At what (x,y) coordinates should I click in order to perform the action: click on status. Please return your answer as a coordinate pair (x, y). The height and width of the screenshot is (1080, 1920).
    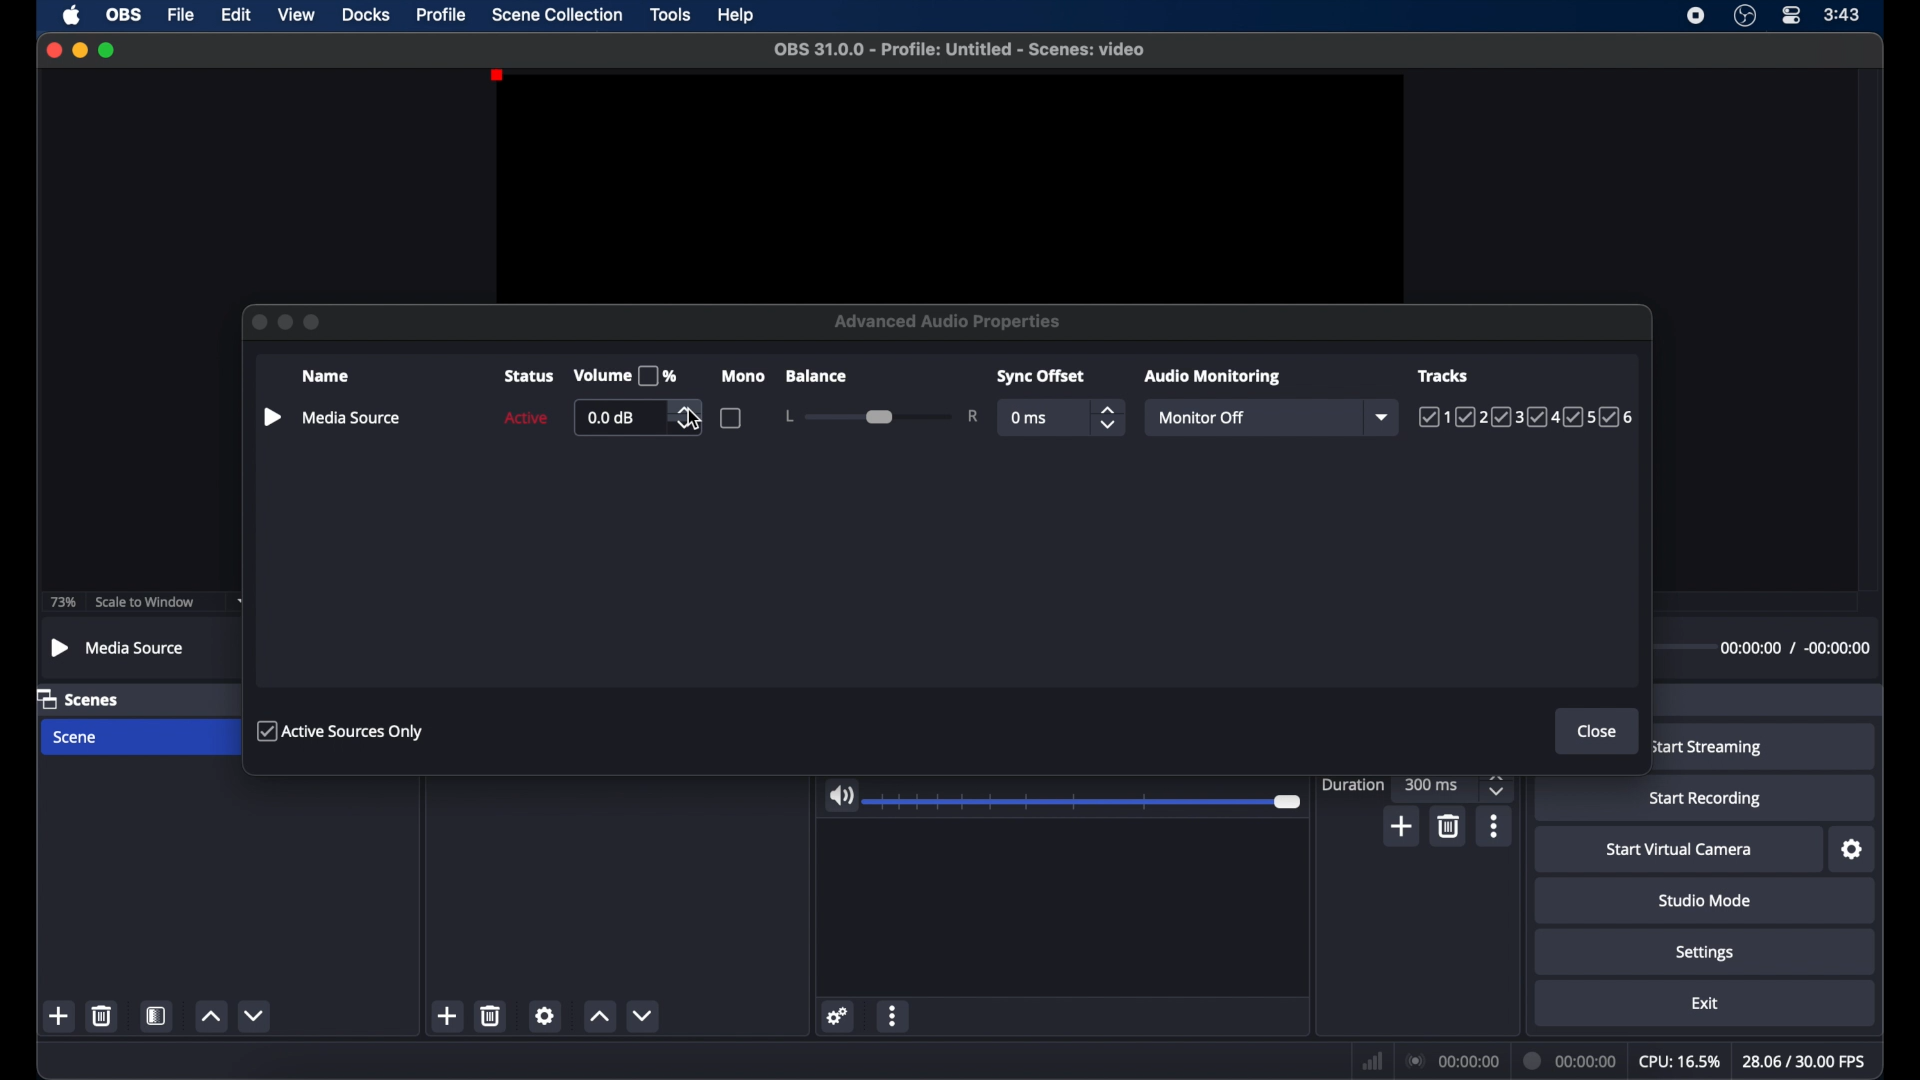
    Looking at the image, I should click on (528, 376).